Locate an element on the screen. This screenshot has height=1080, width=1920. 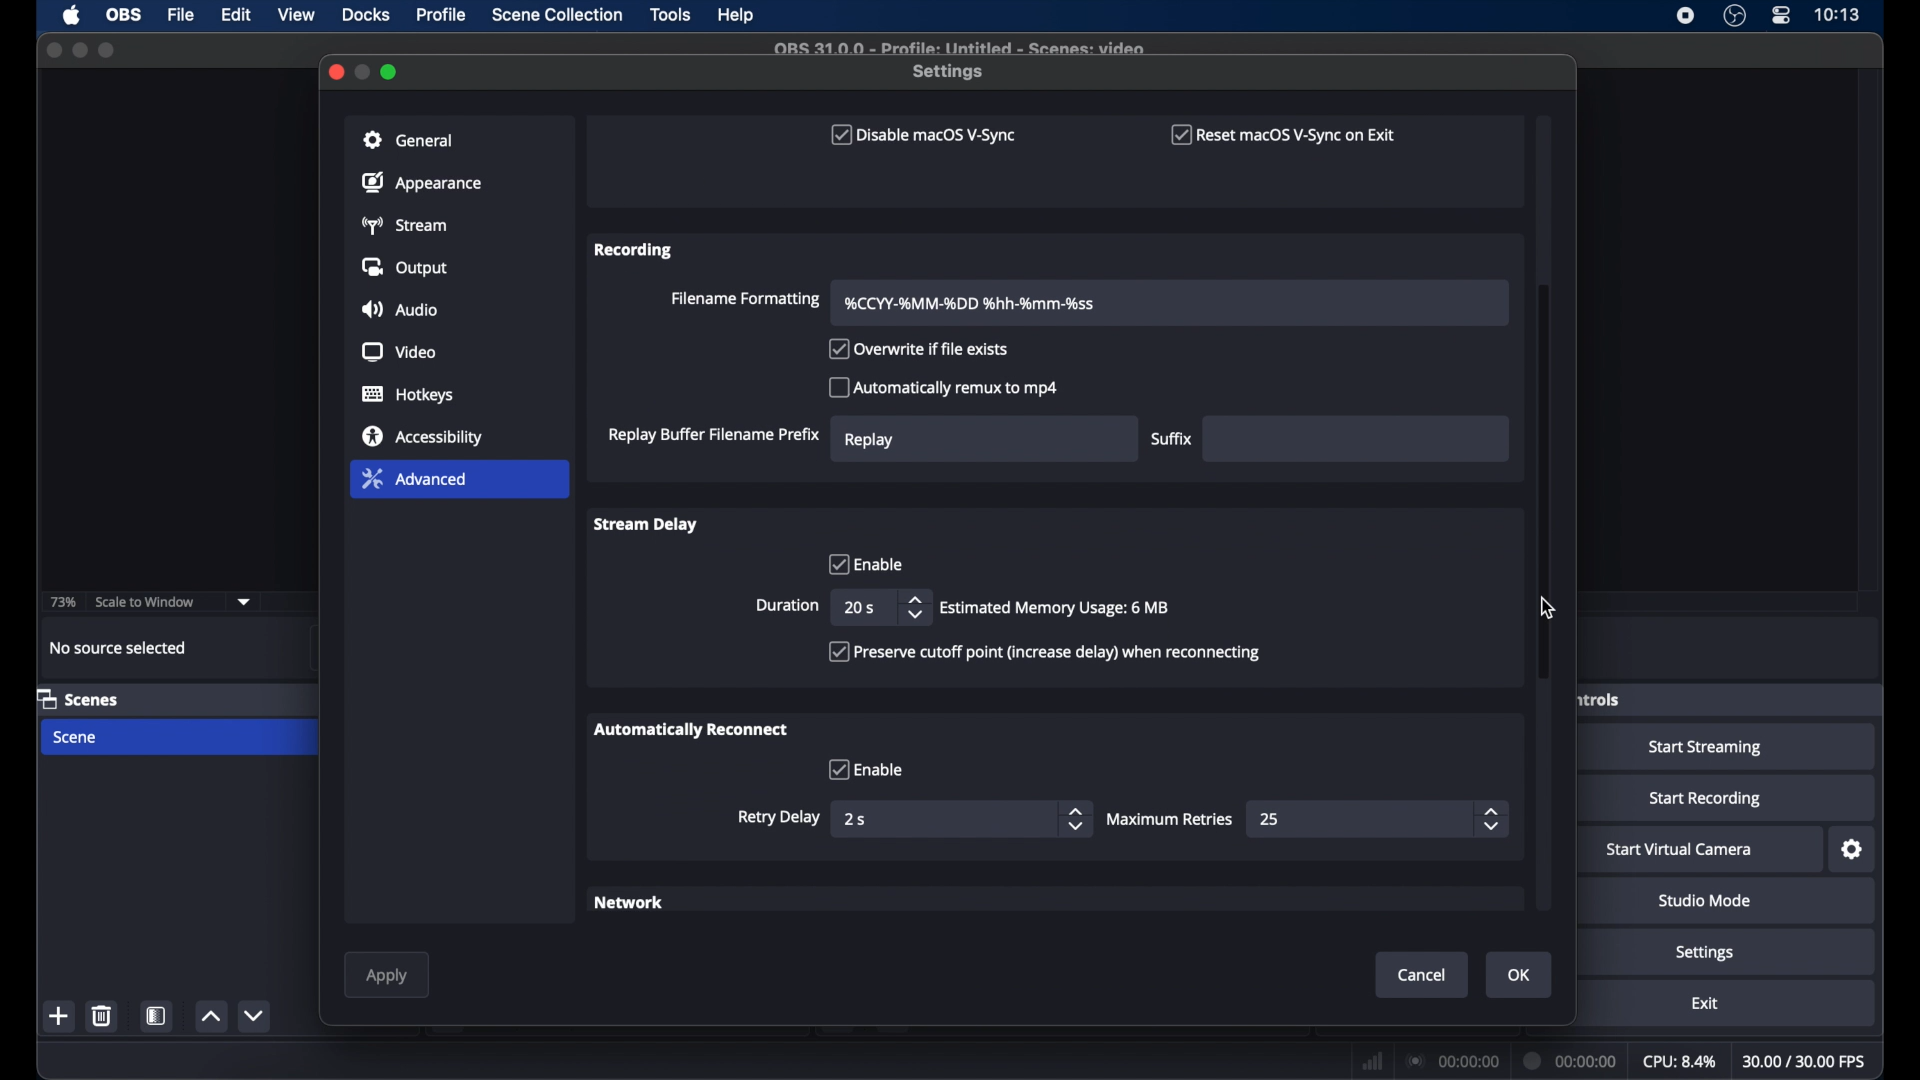
ok is located at coordinates (1520, 975).